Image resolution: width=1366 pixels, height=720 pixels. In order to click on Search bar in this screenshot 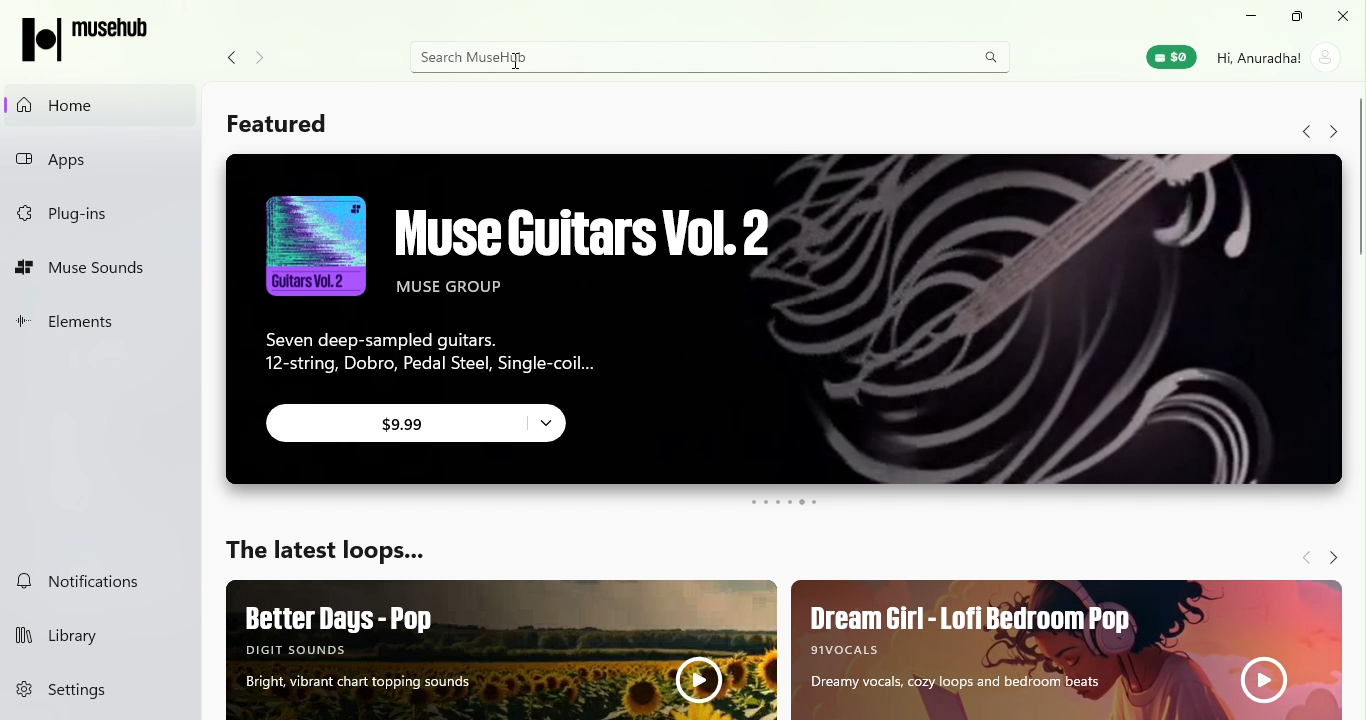, I will do `click(715, 57)`.